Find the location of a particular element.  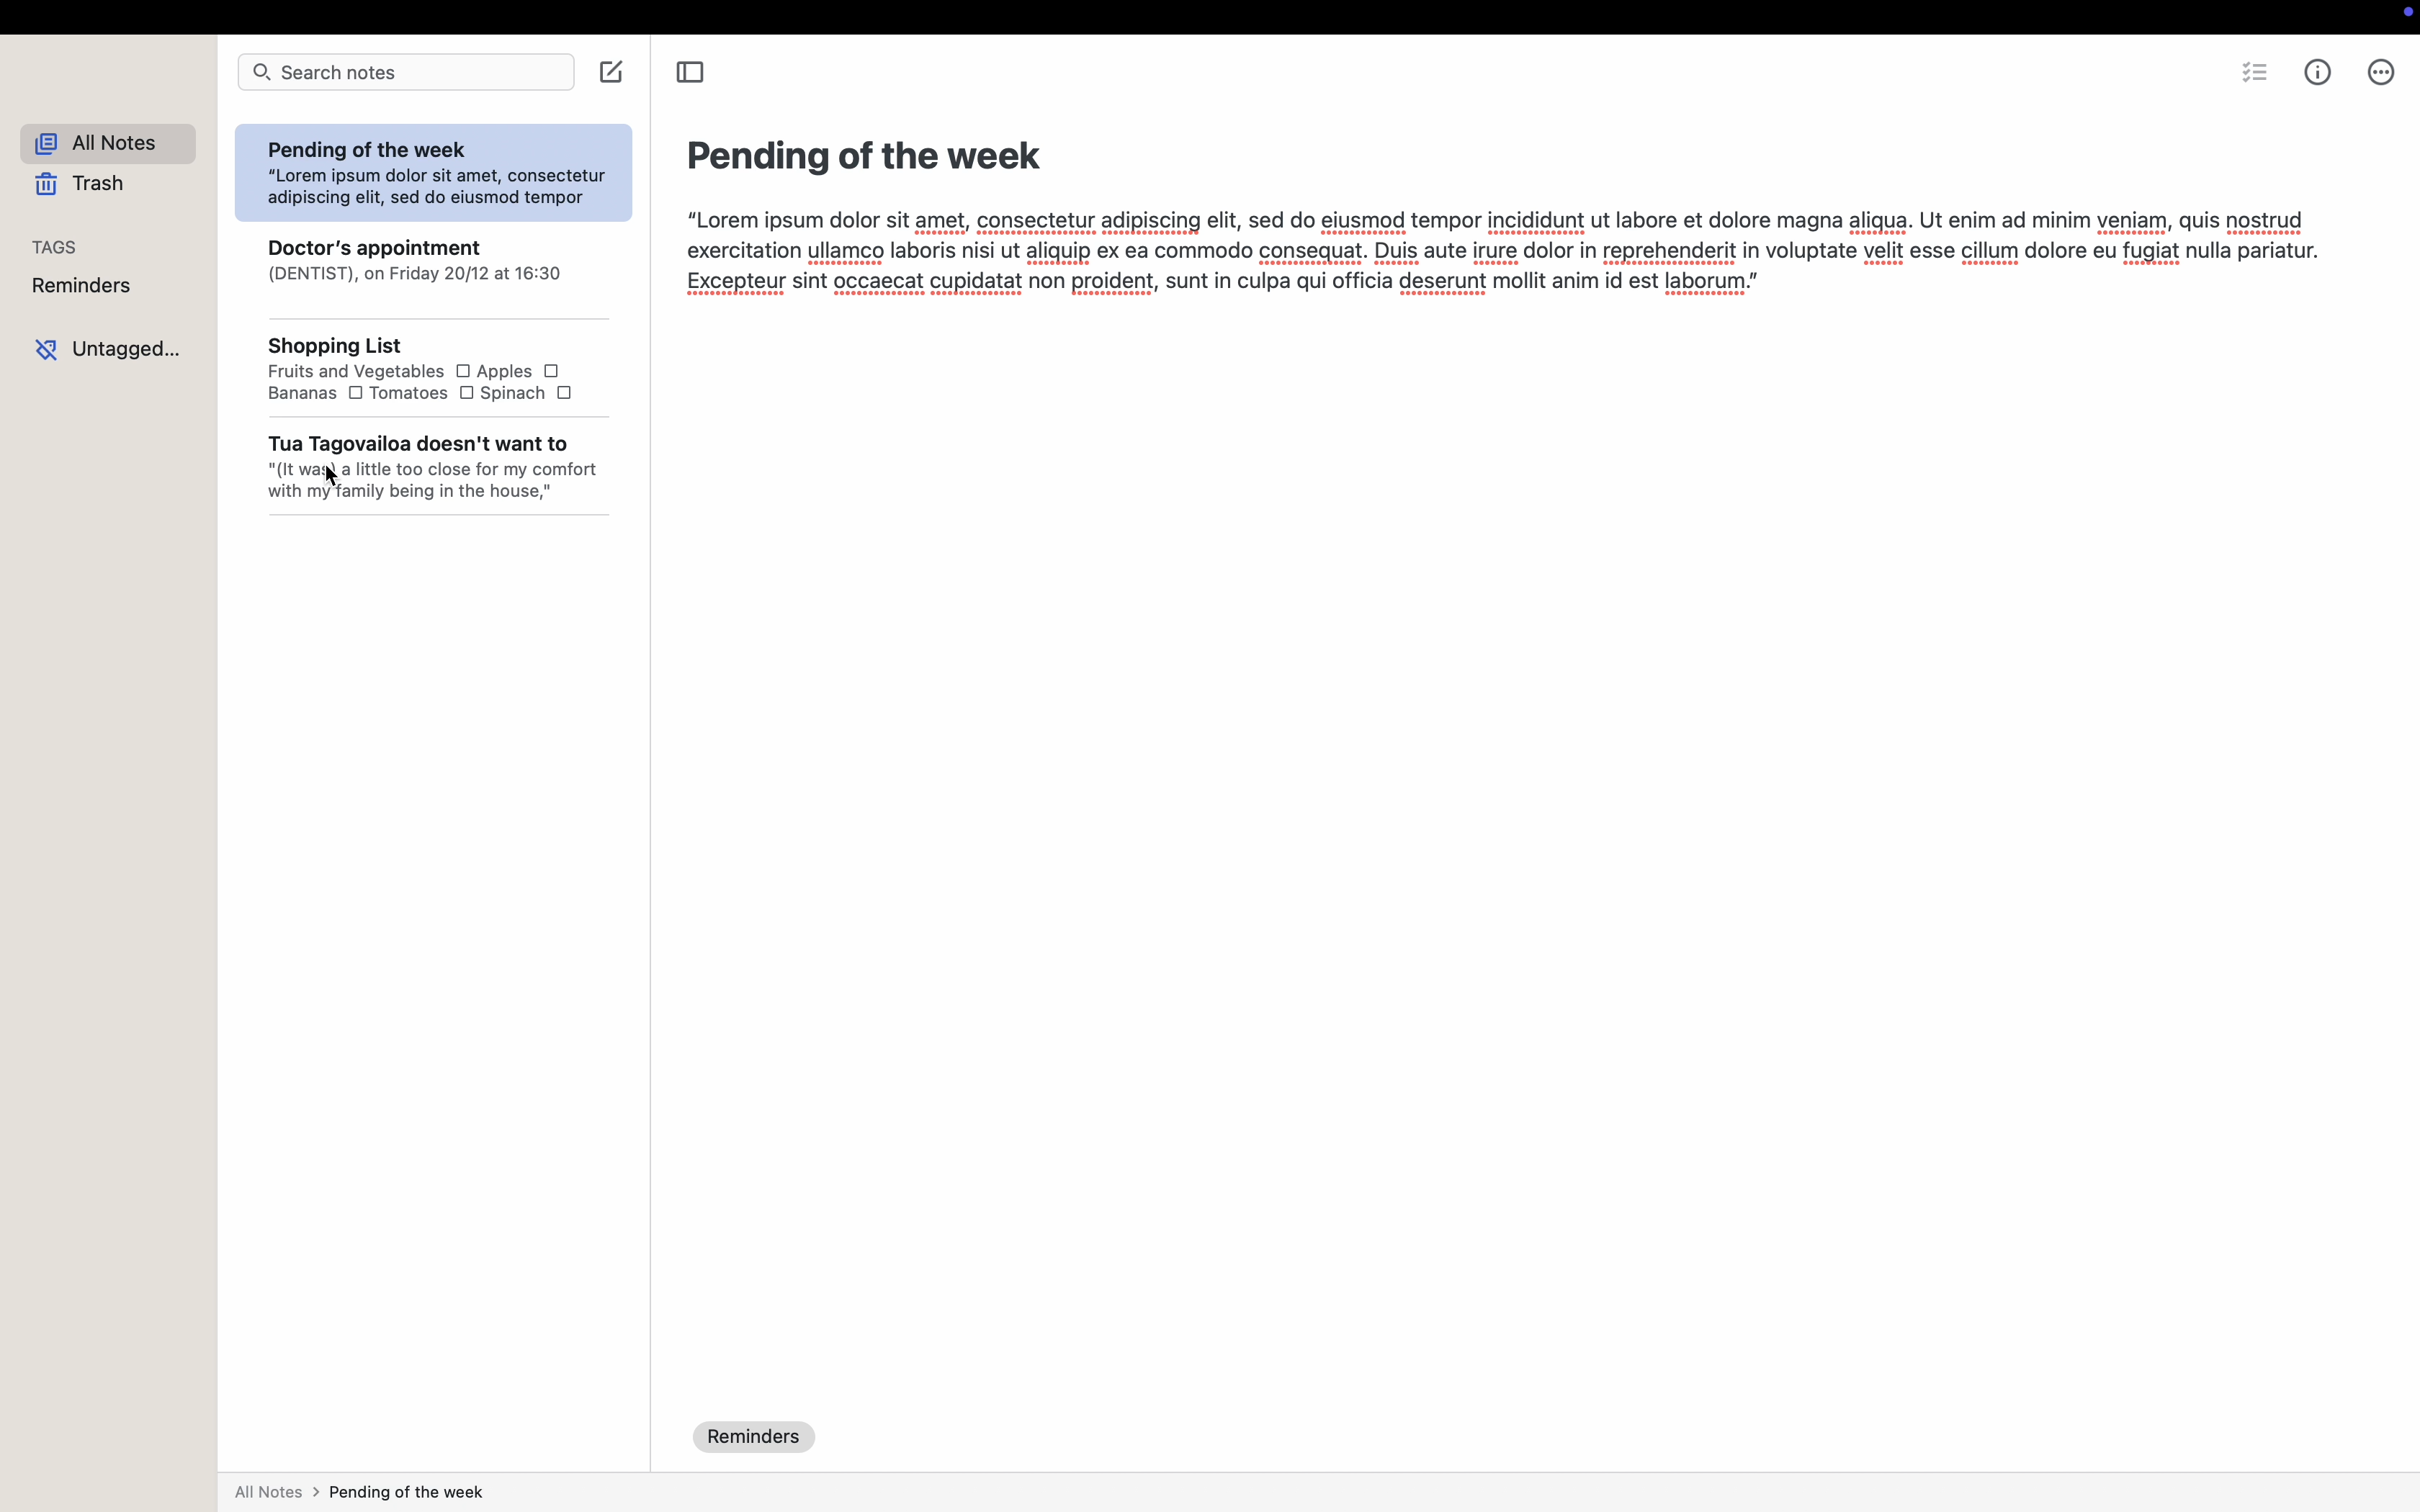

TUE 1ESHVIIAITVE UWVeail & Trail WV
"(It wai a little too close for my comfor
with my family being in the house," is located at coordinates (431, 469).